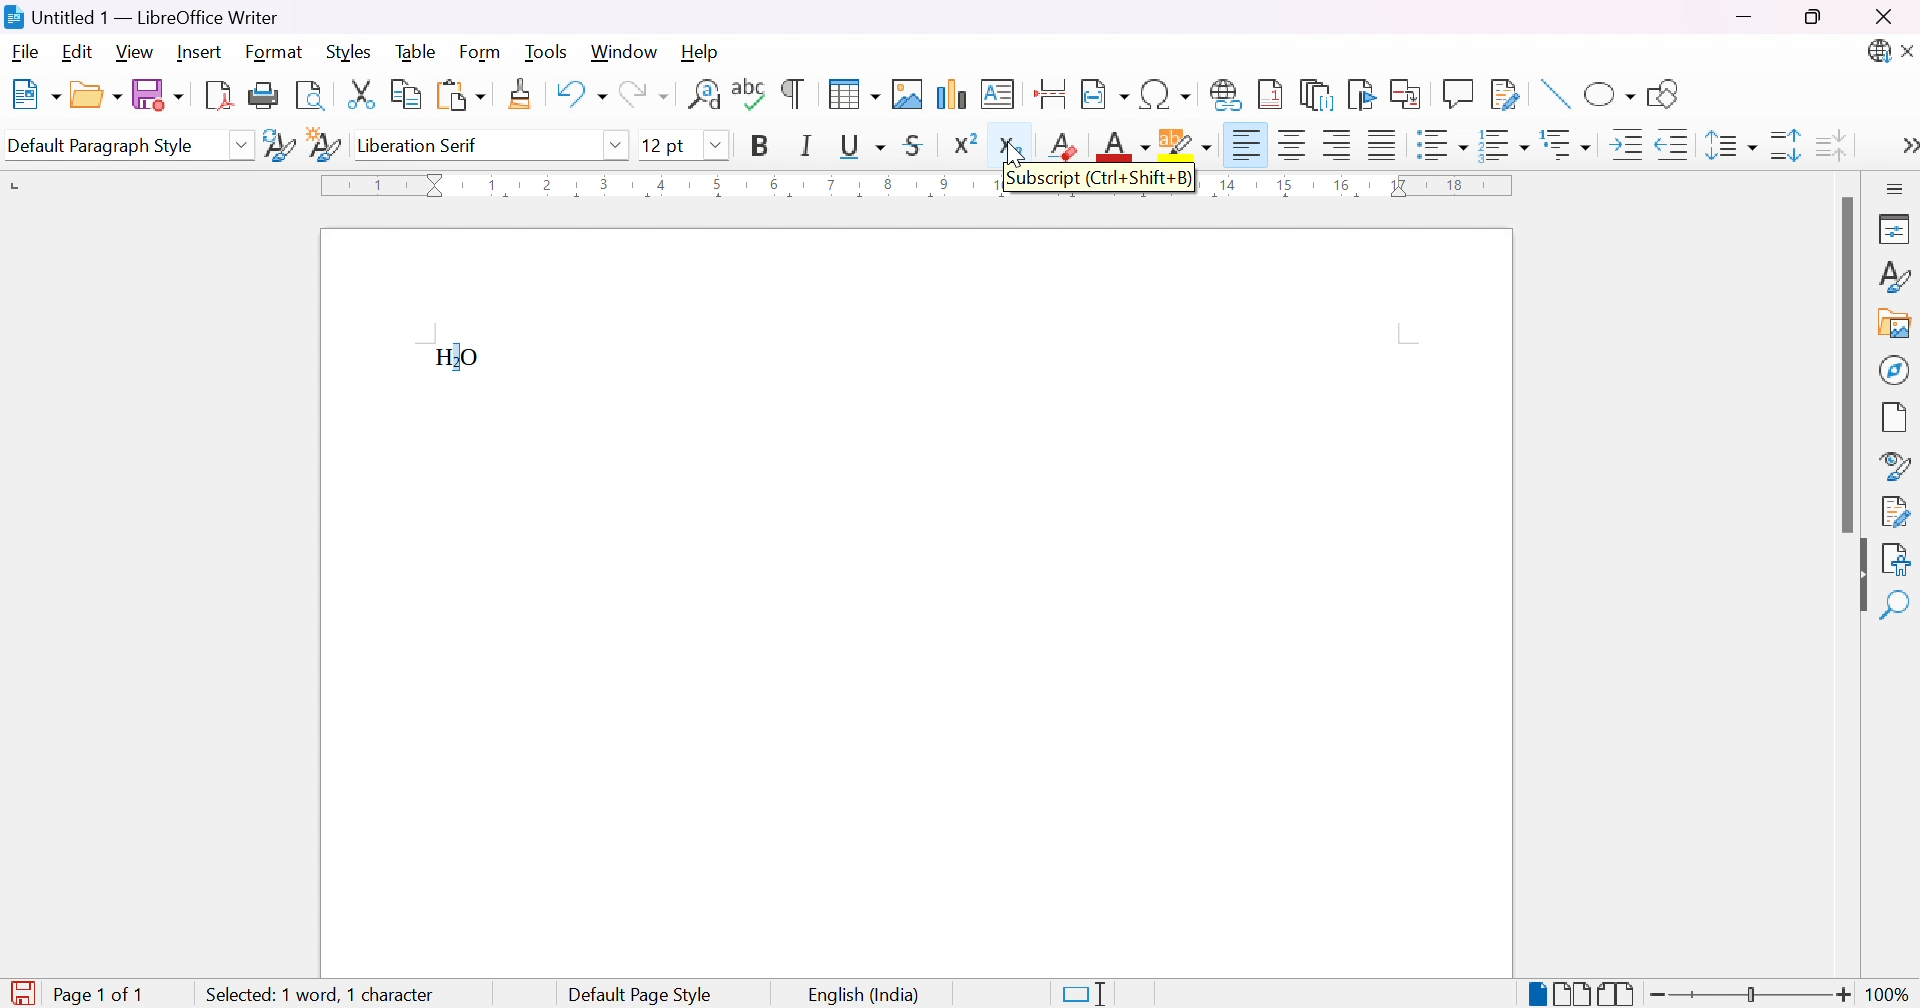 This screenshot has width=1920, height=1008. What do you see at coordinates (1053, 94) in the screenshot?
I see `Insert page break` at bounding box center [1053, 94].